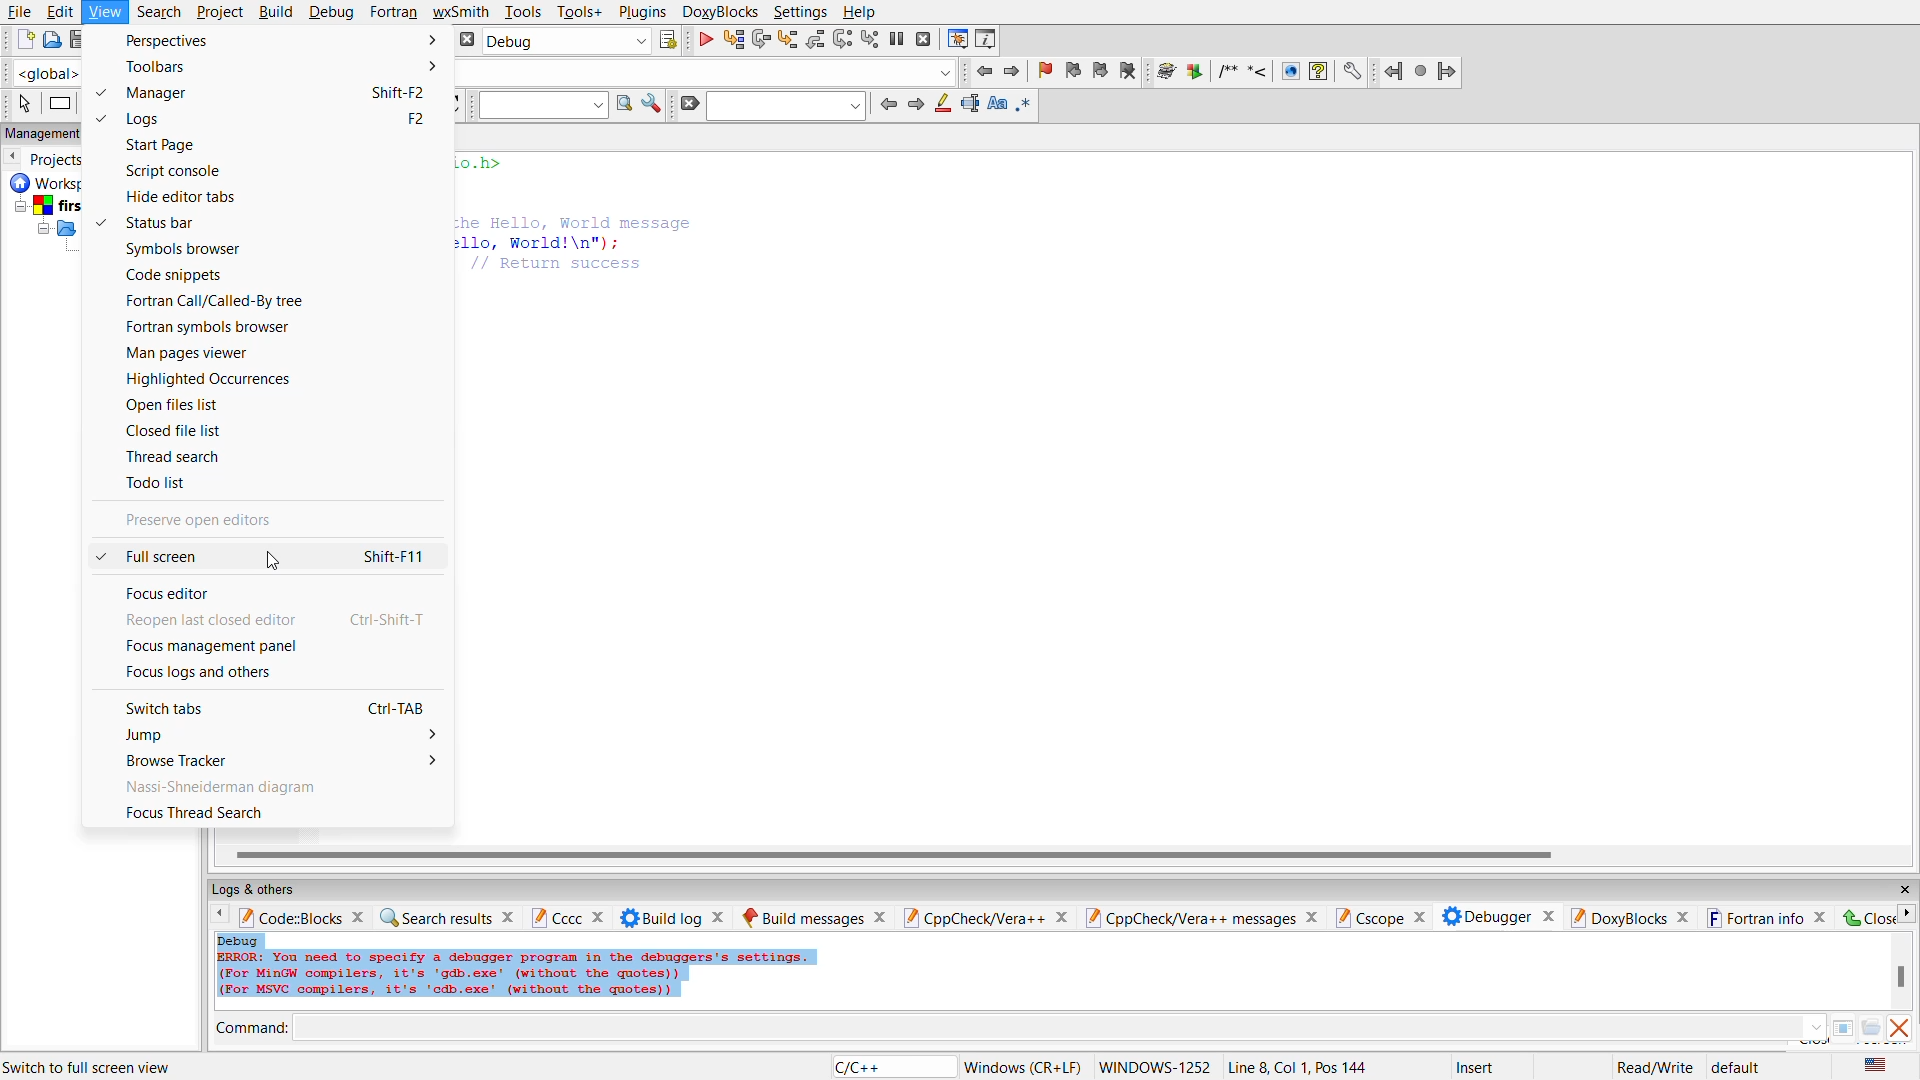 The width and height of the screenshot is (1920, 1080). Describe the element at coordinates (281, 94) in the screenshot. I see `manager` at that location.